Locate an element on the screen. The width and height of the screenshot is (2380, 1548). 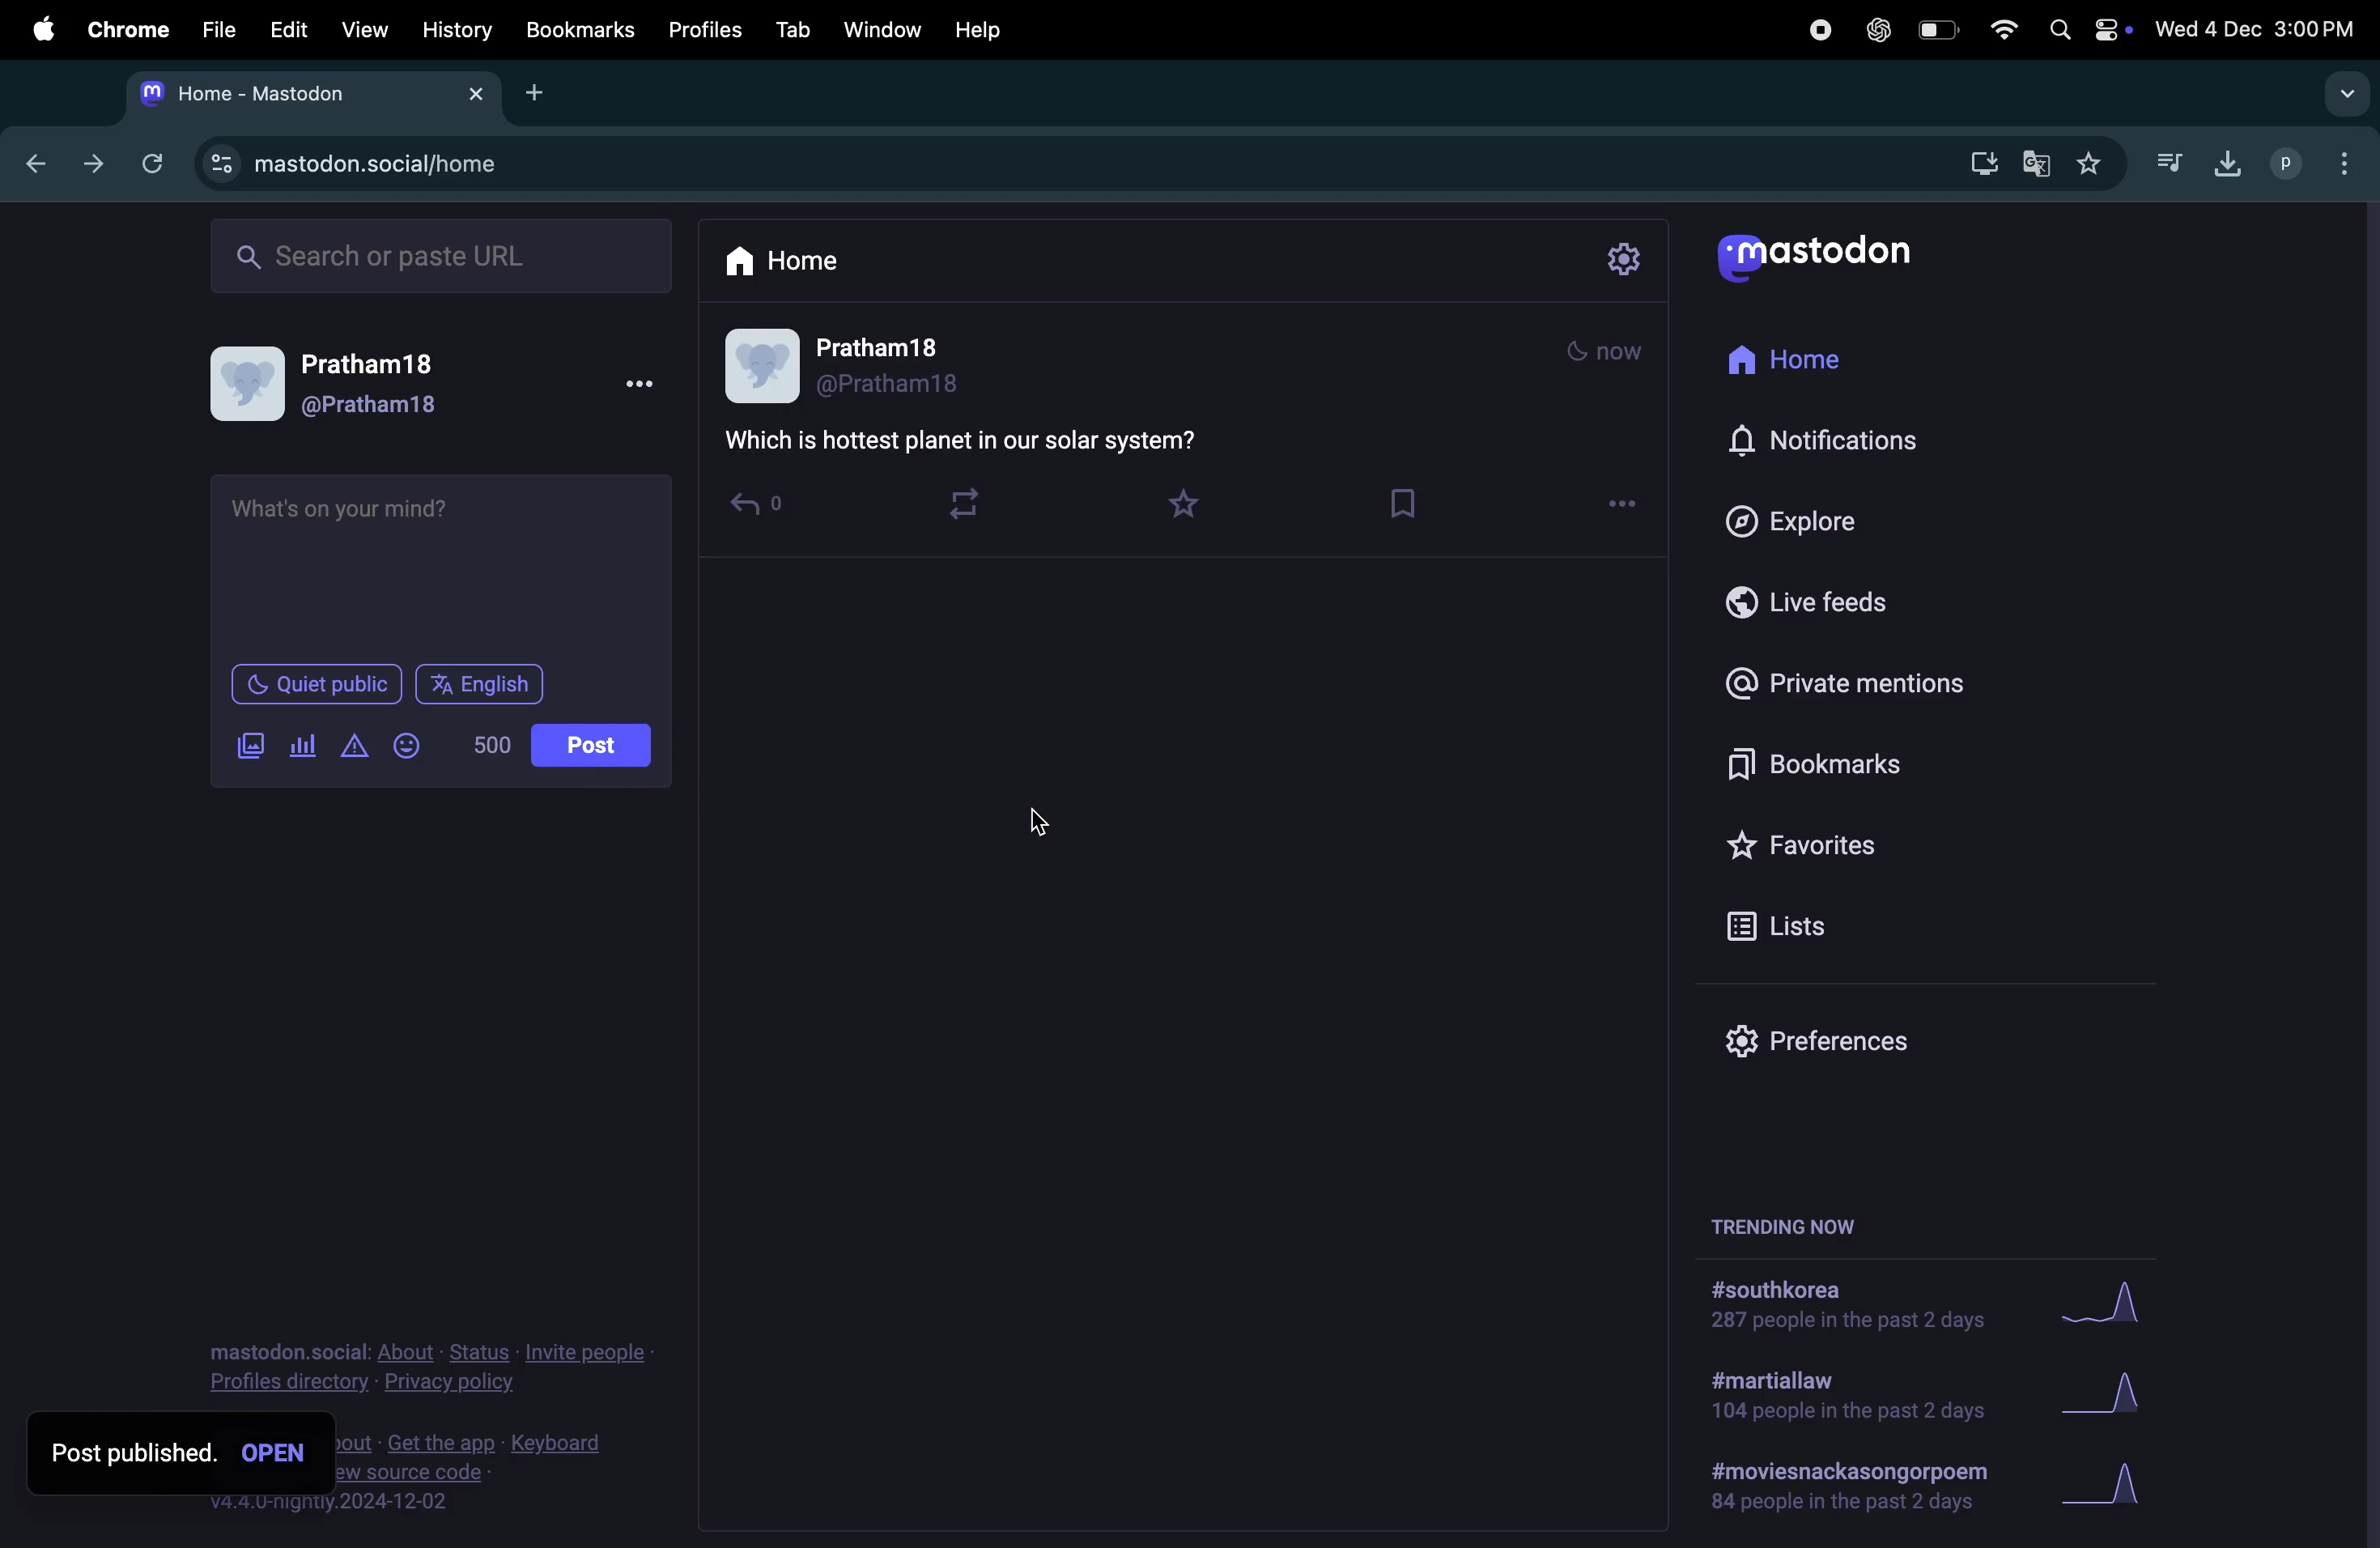
Mastodon is located at coordinates (1835, 255).